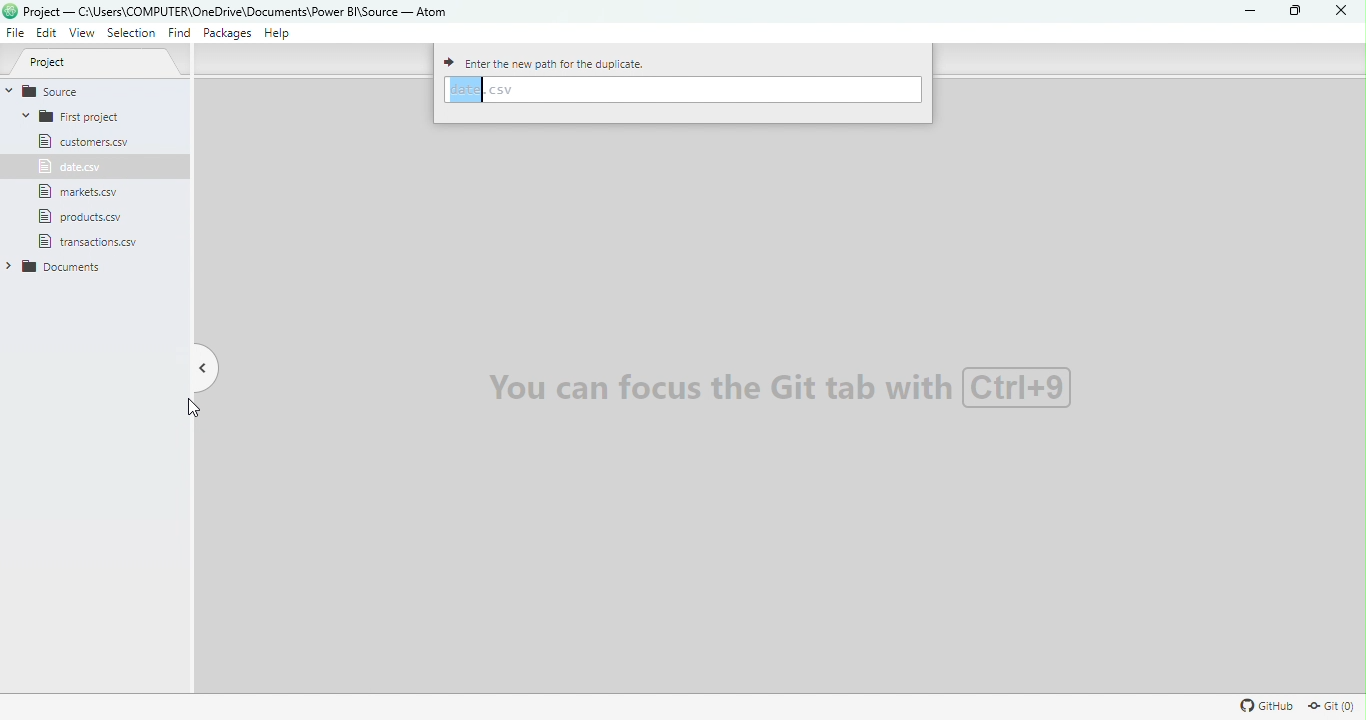  Describe the element at coordinates (82, 141) in the screenshot. I see `File` at that location.